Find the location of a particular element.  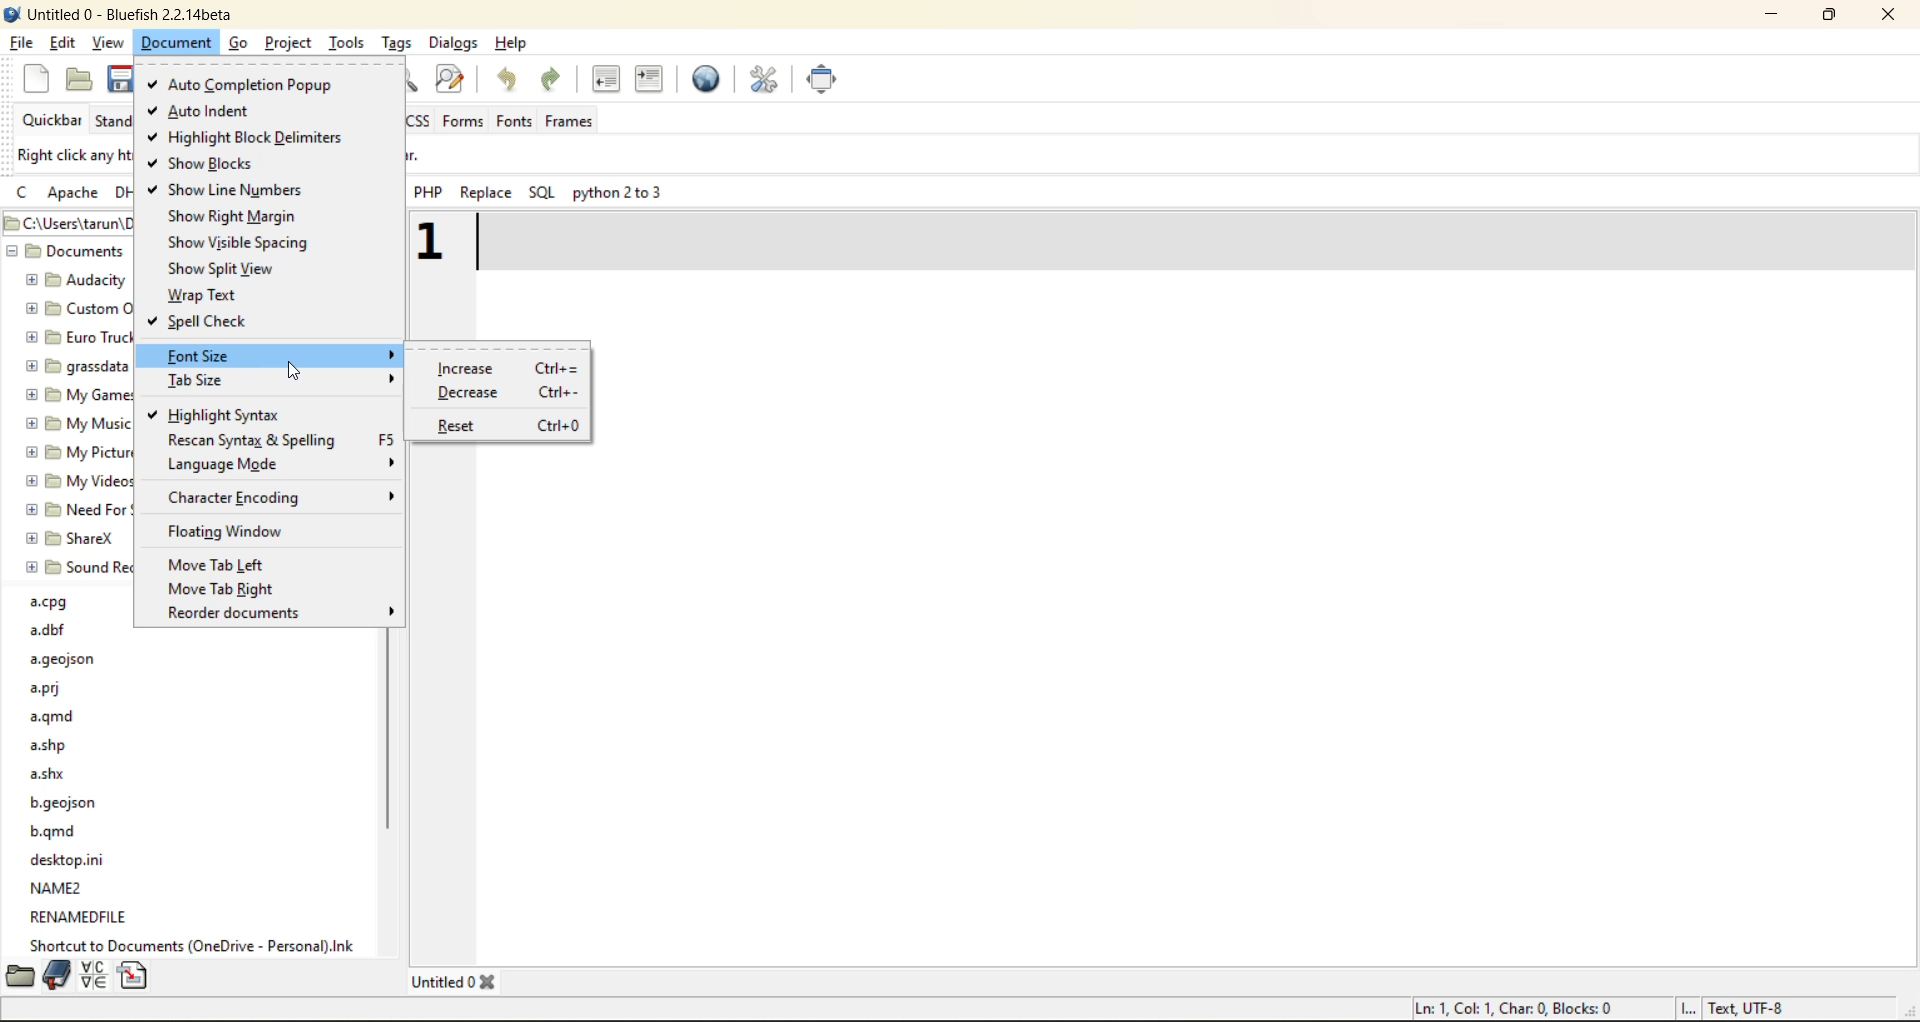

save is located at coordinates (126, 81).